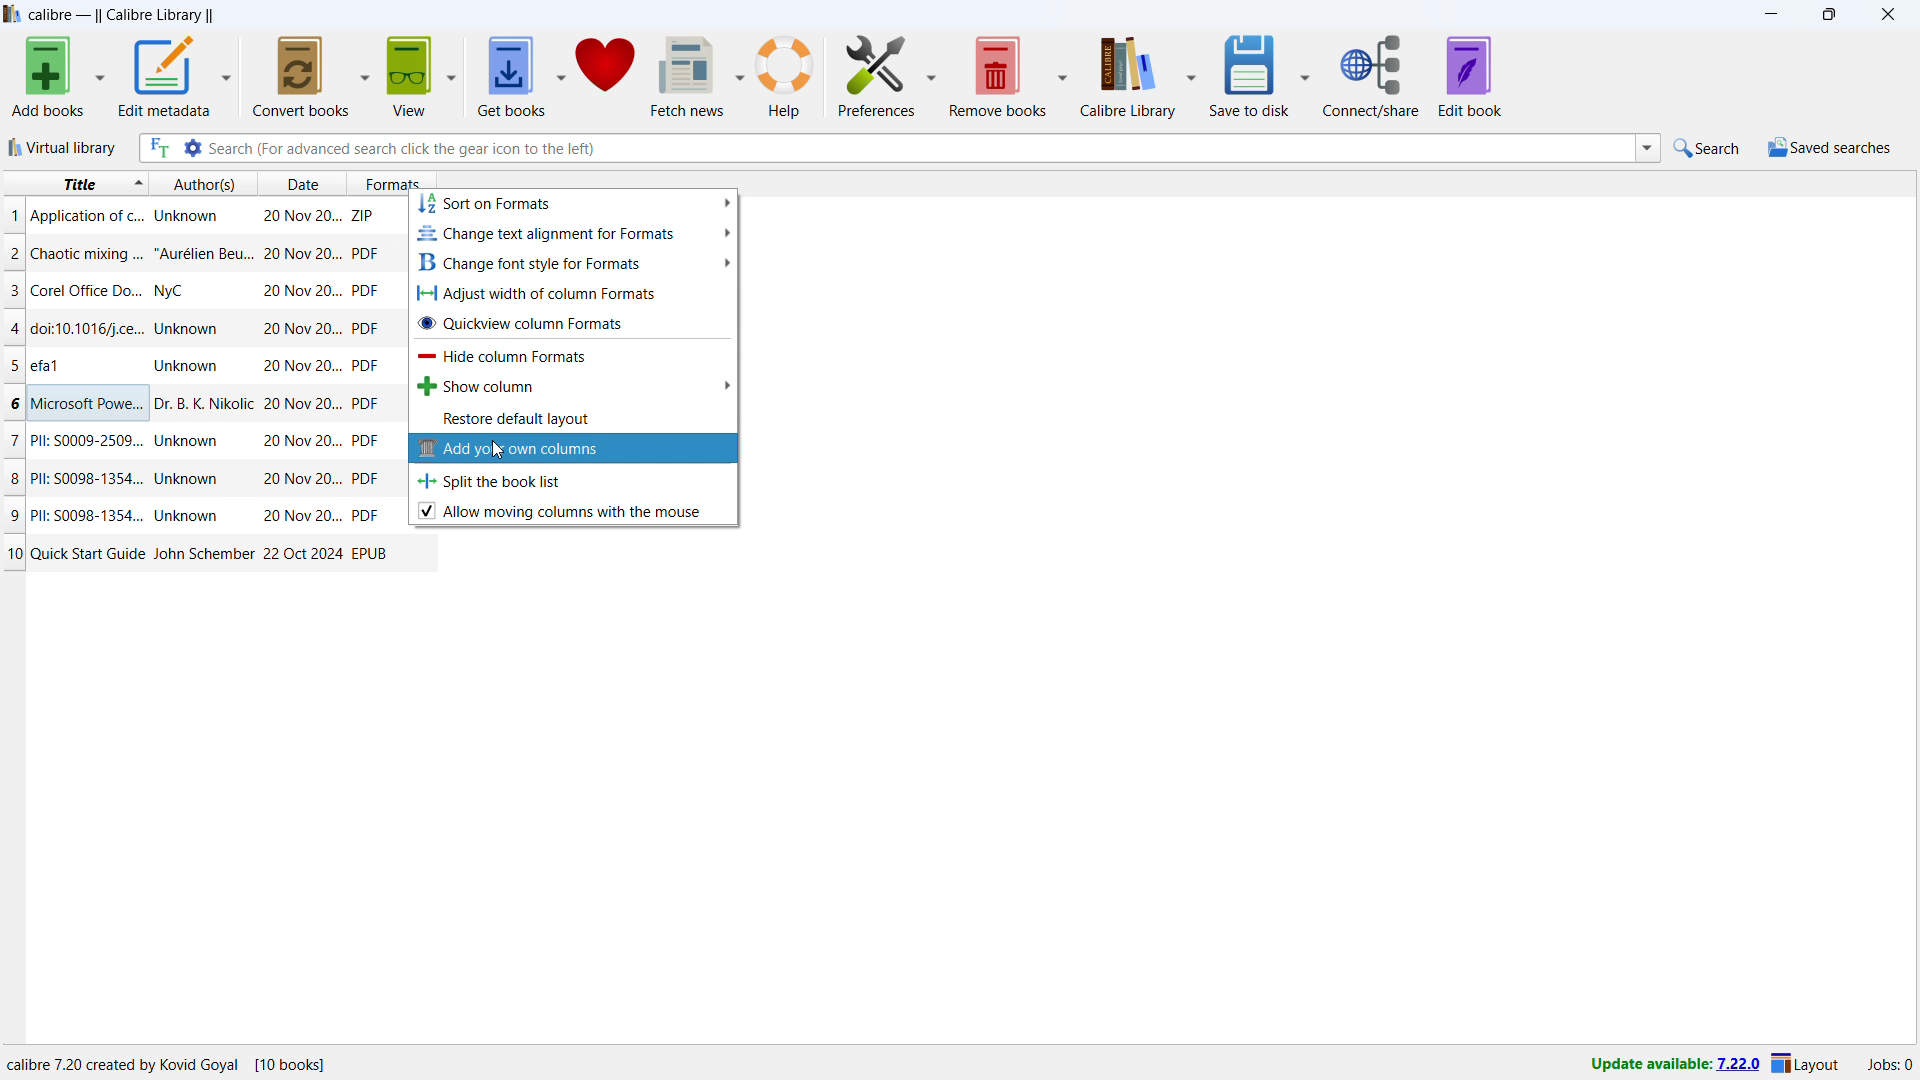  I want to click on date, so click(302, 292).